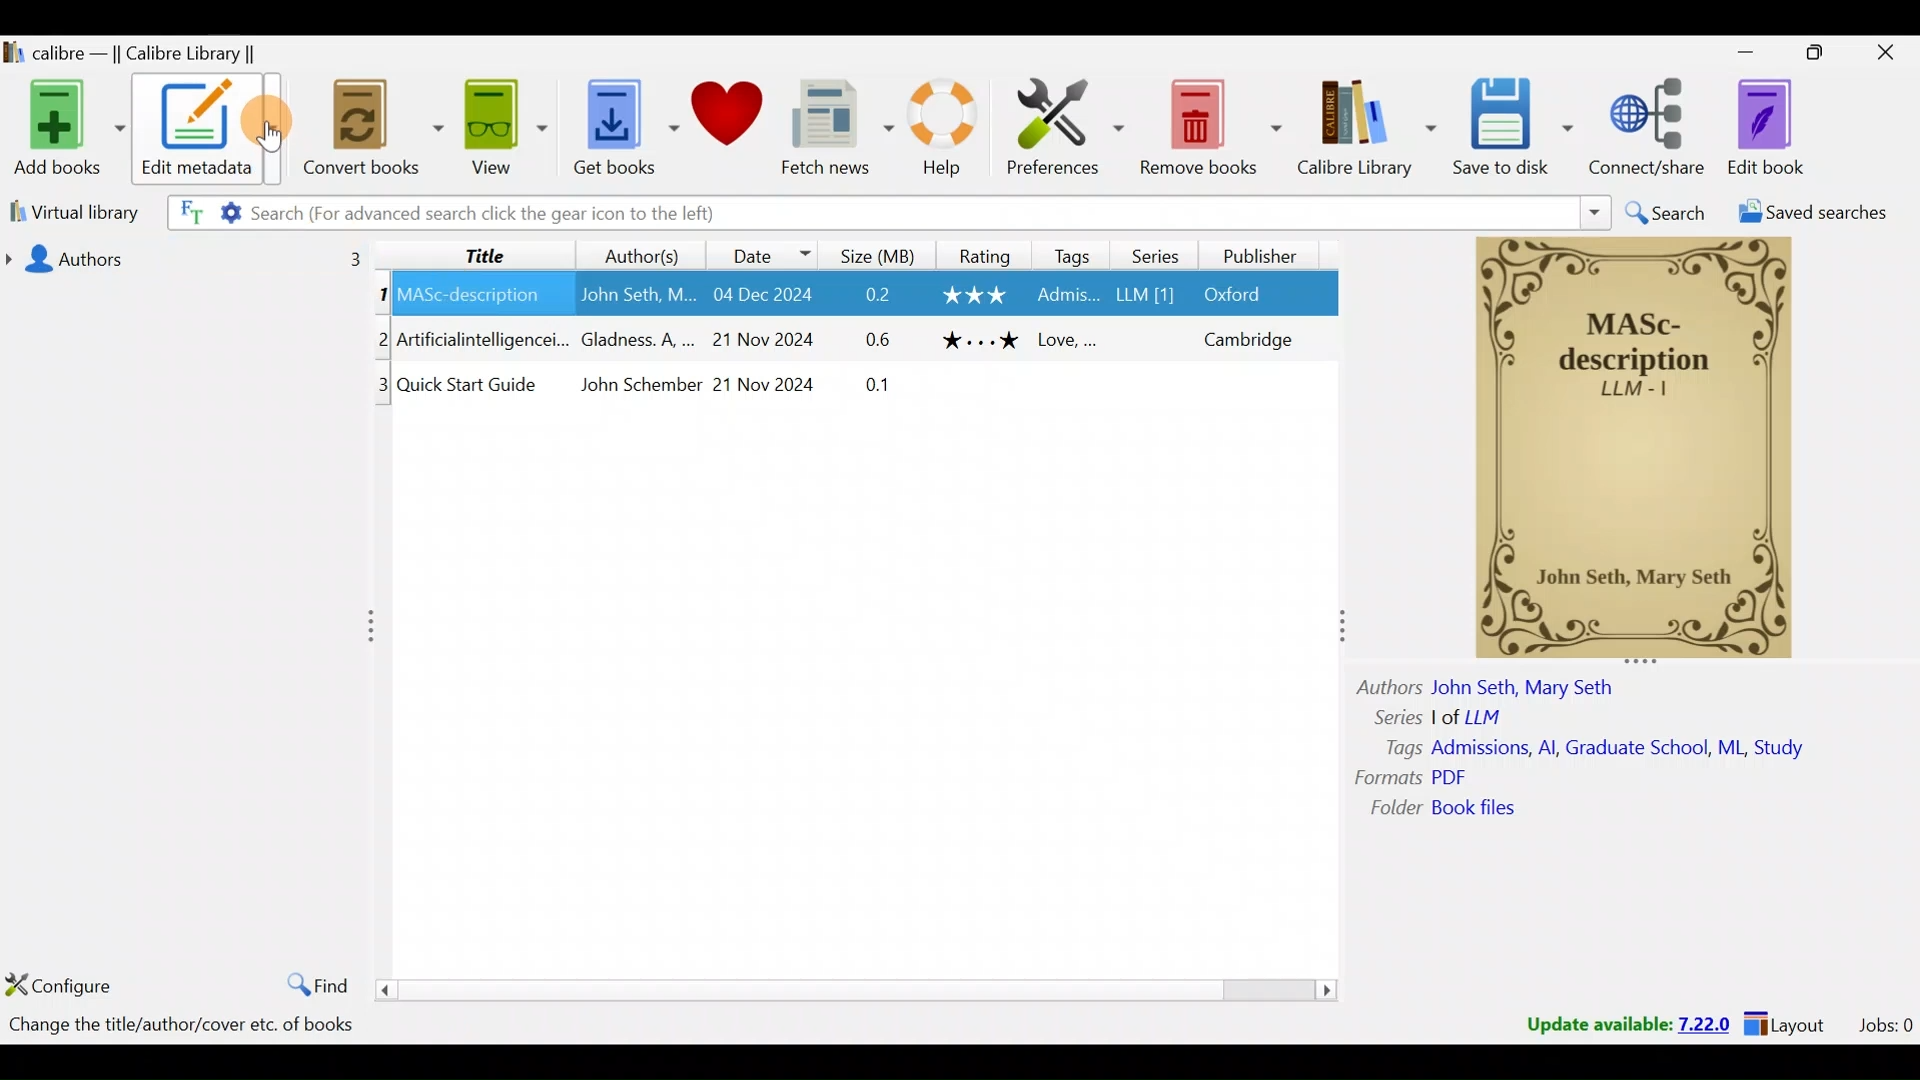 This screenshot has height=1080, width=1920. I want to click on , so click(881, 337).